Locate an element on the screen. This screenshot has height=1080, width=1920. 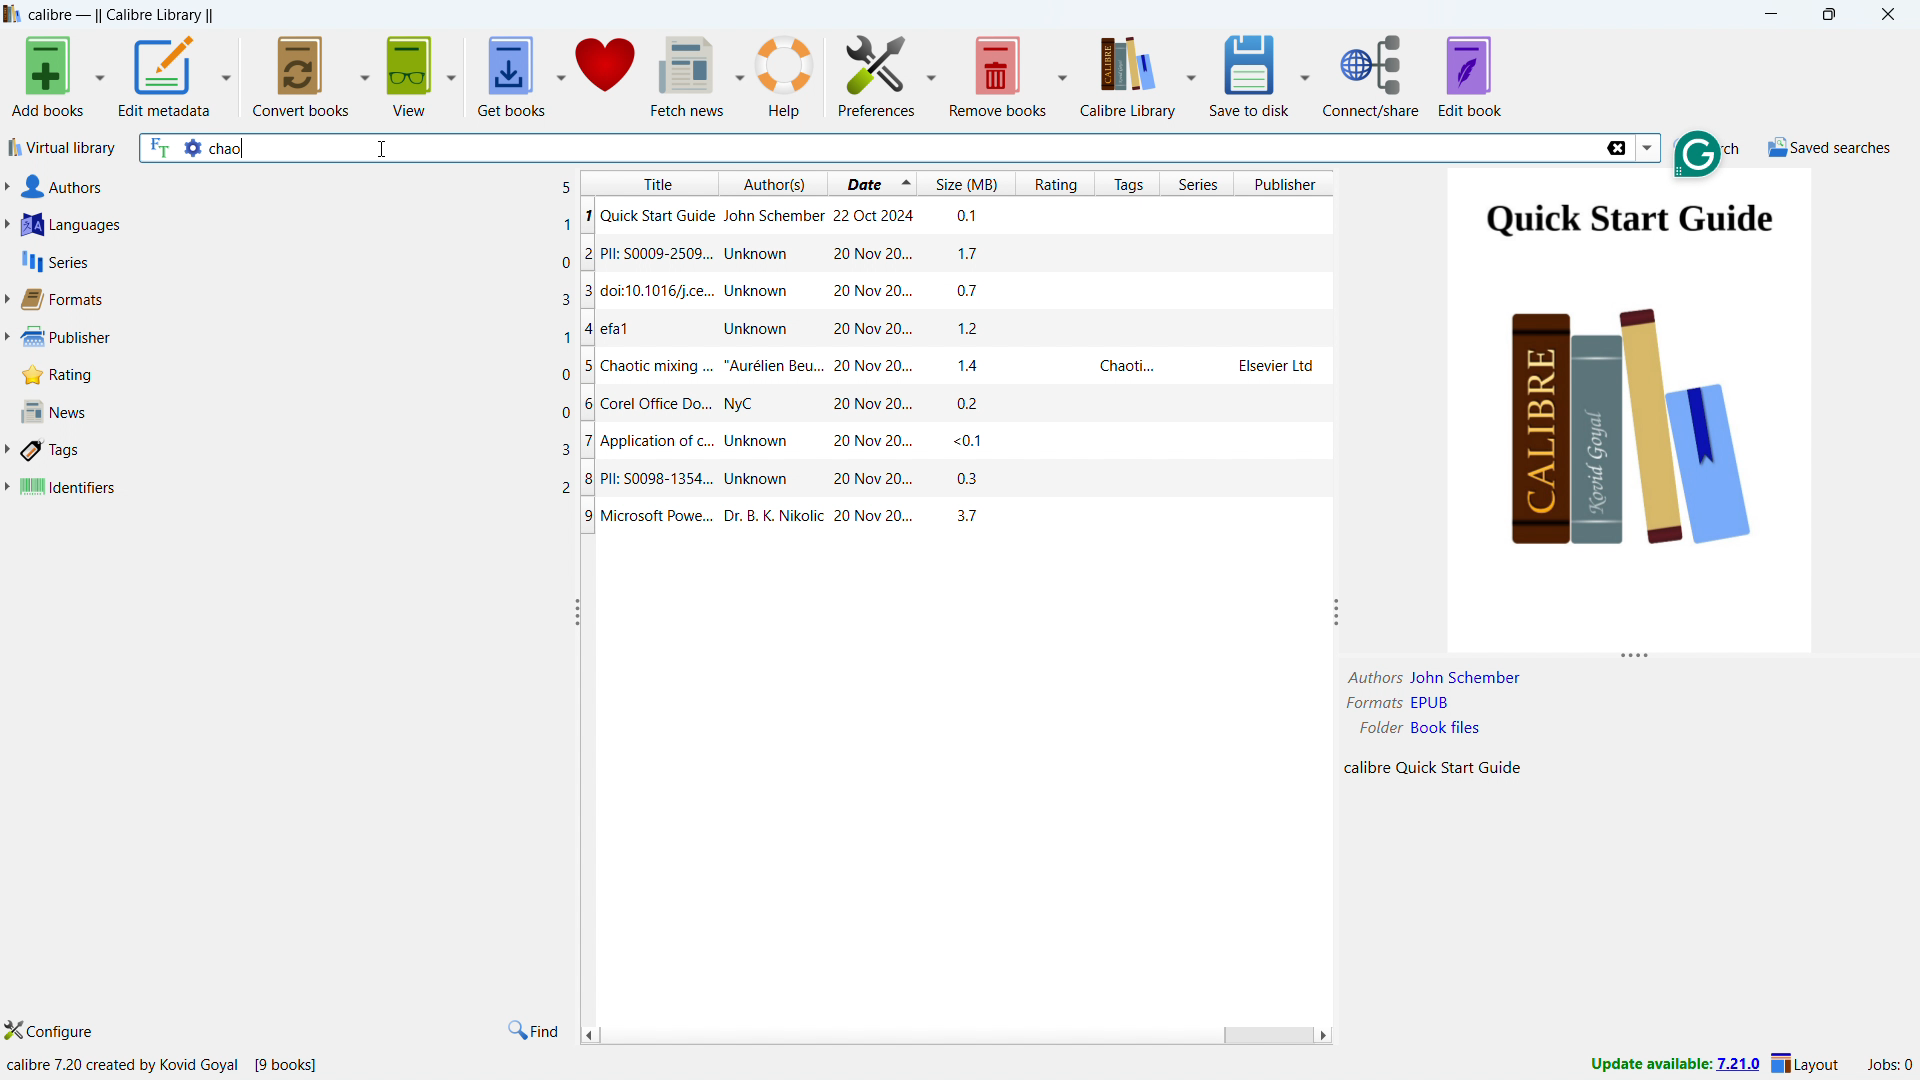
sort by tags is located at coordinates (1128, 183).